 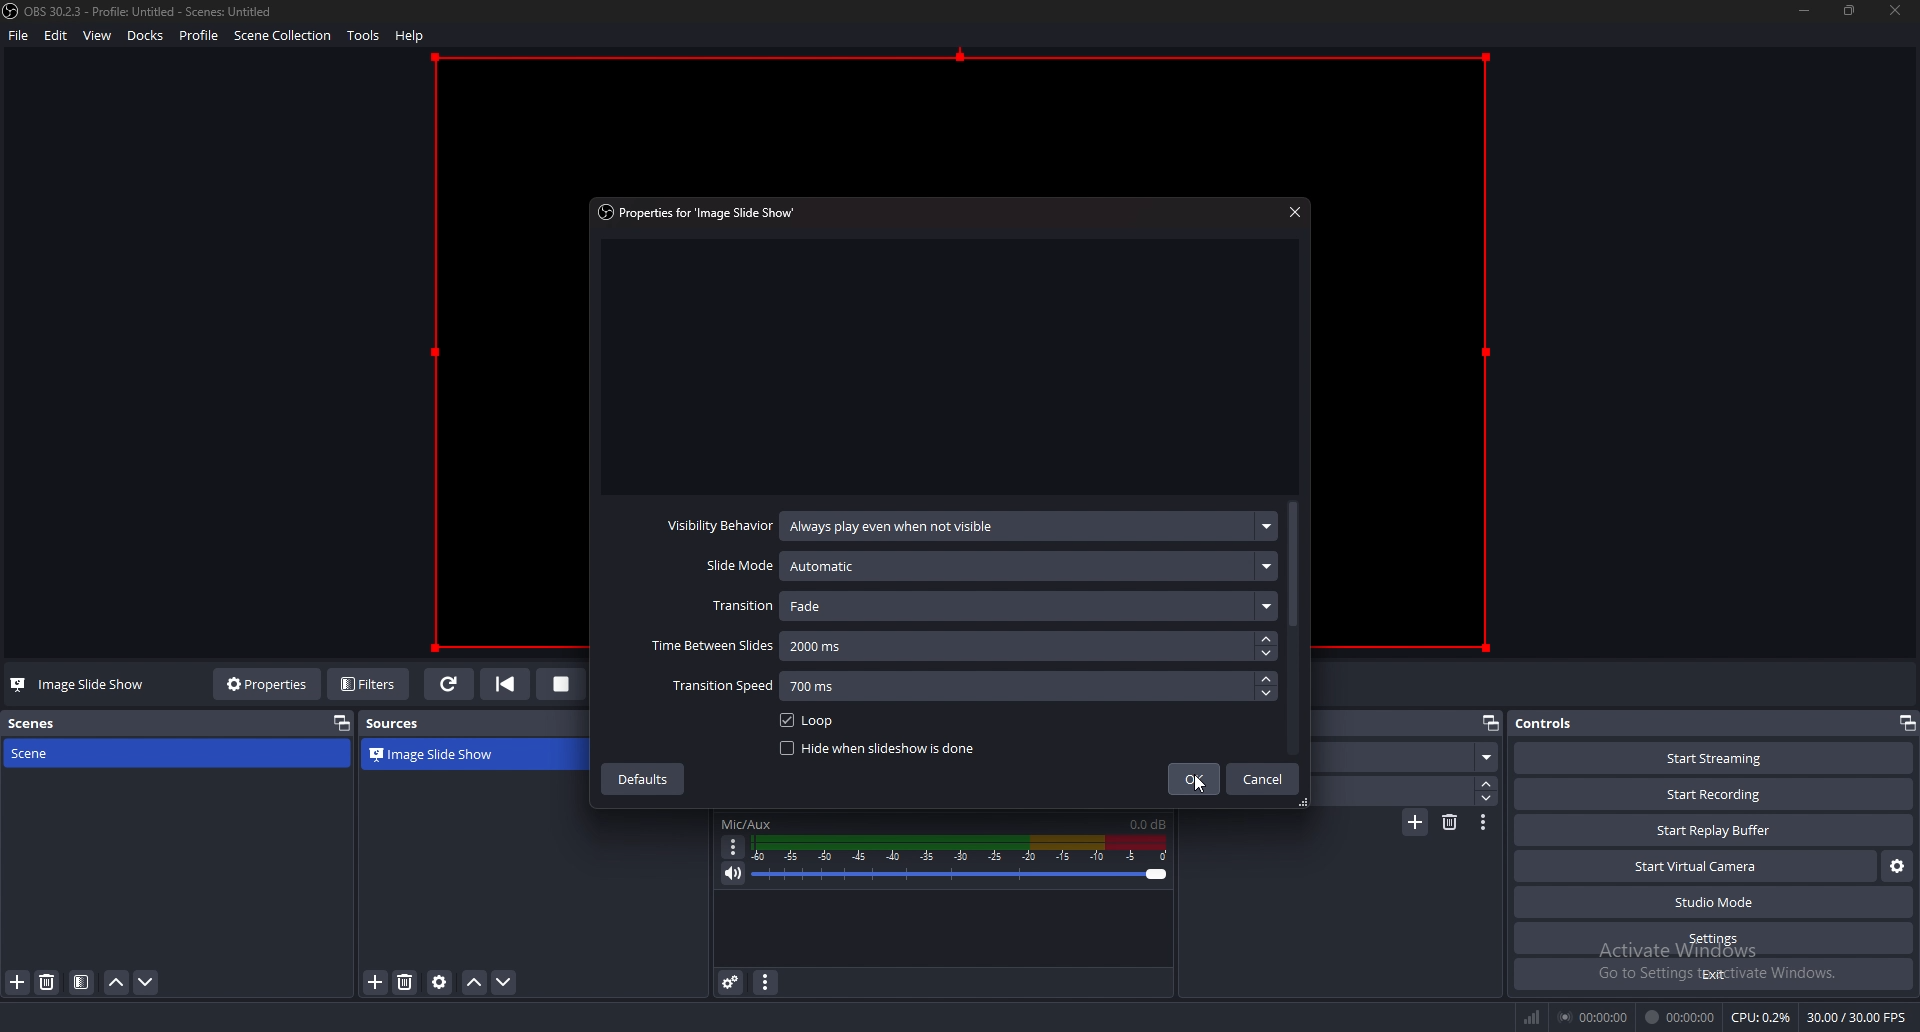 I want to click on transition, so click(x=991, y=606).